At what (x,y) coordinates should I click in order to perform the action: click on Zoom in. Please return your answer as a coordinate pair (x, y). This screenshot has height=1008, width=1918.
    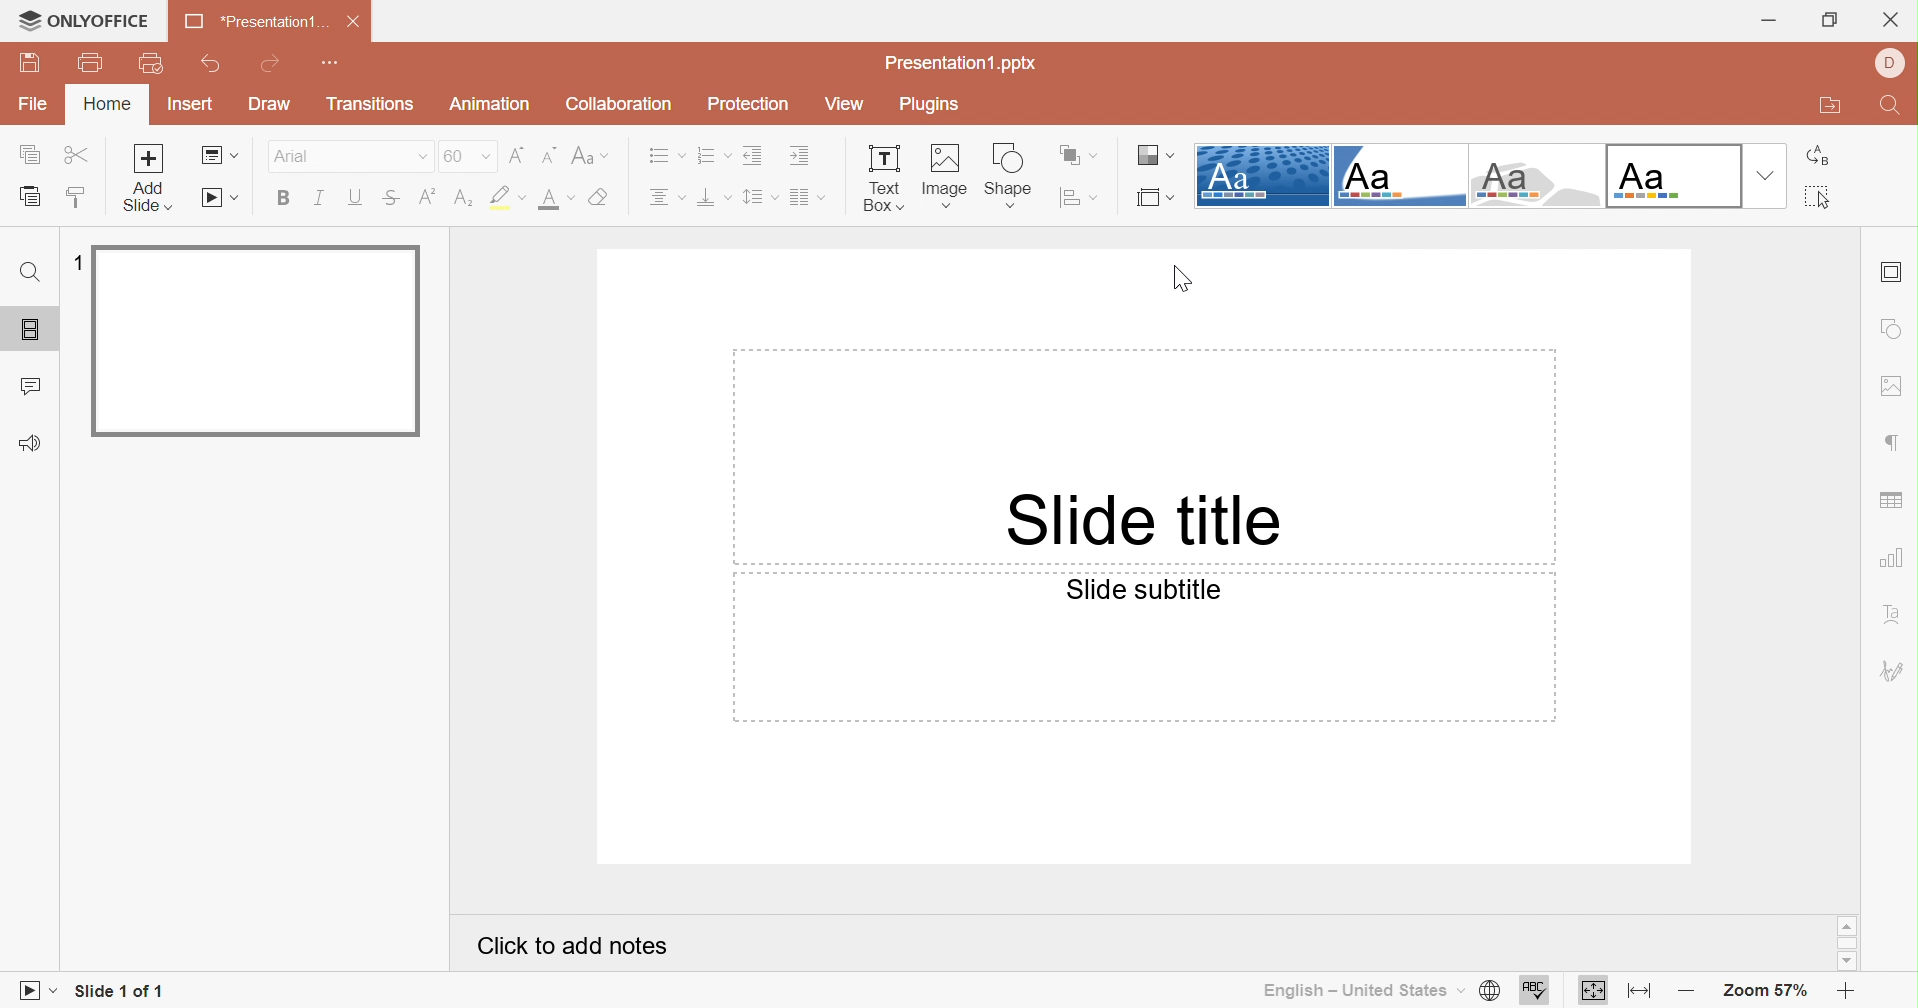
    Looking at the image, I should click on (1690, 994).